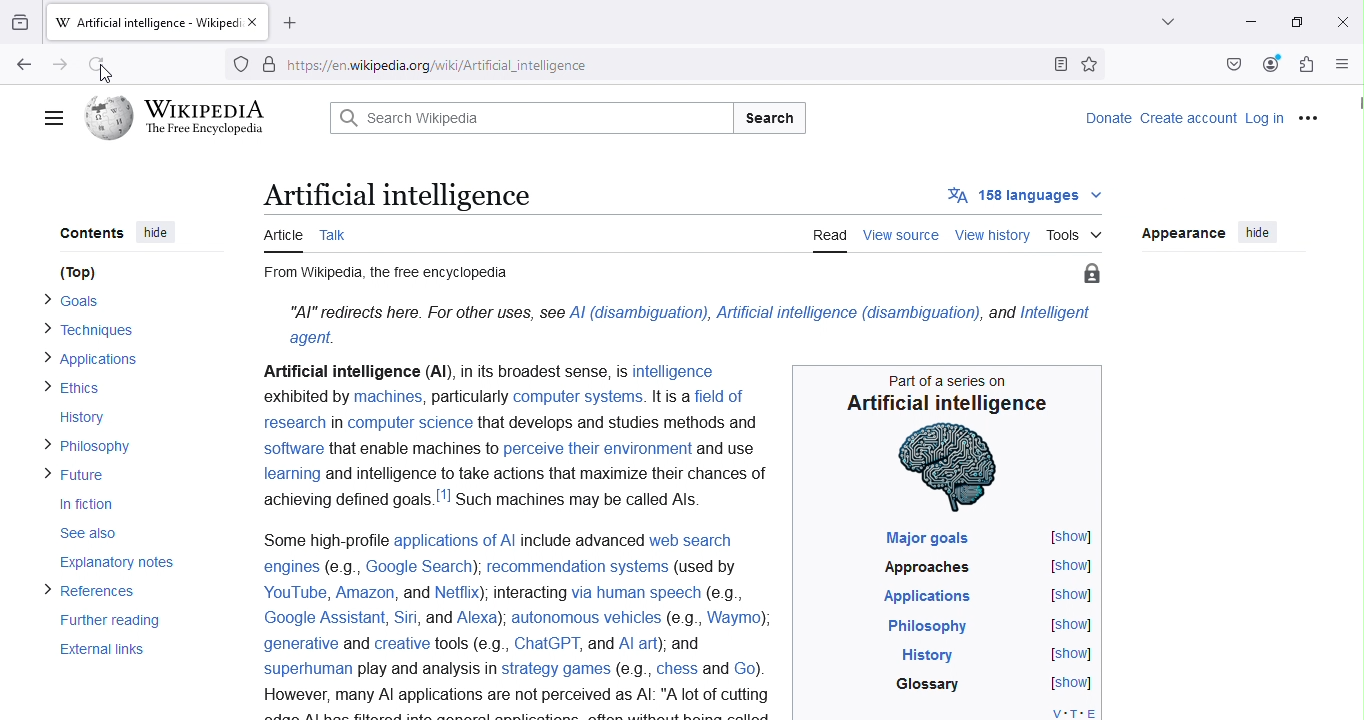  I want to click on Toggle reader view, so click(1059, 65).